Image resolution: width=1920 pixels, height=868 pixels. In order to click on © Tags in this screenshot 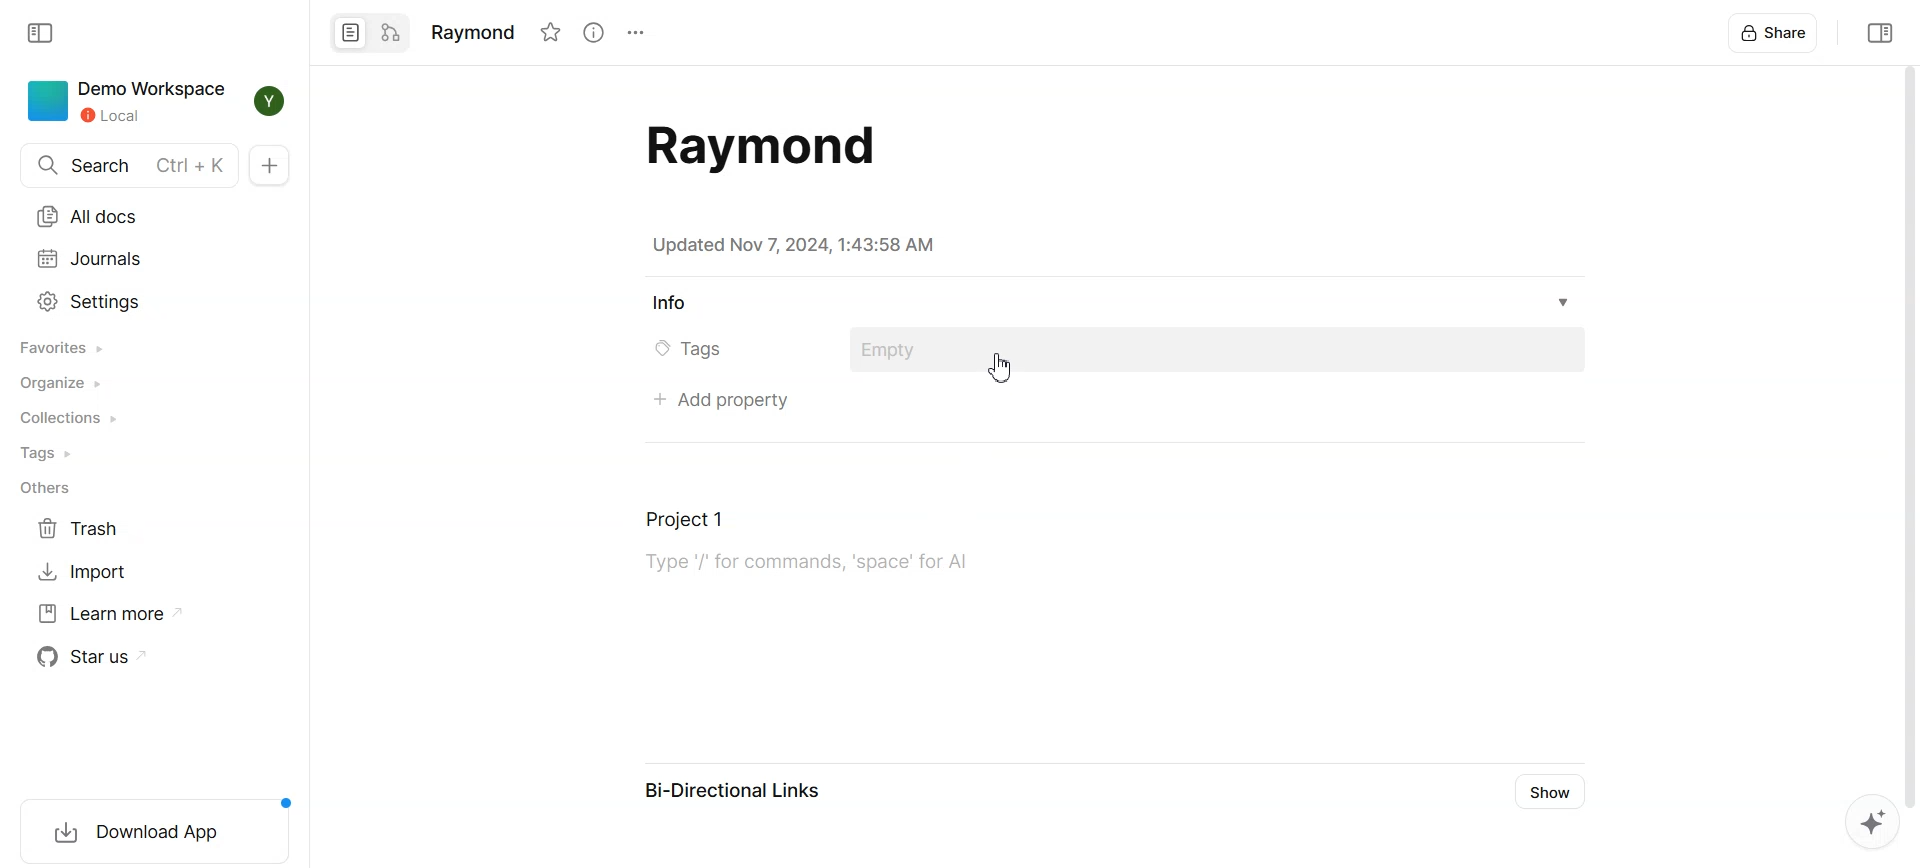, I will do `click(702, 350)`.